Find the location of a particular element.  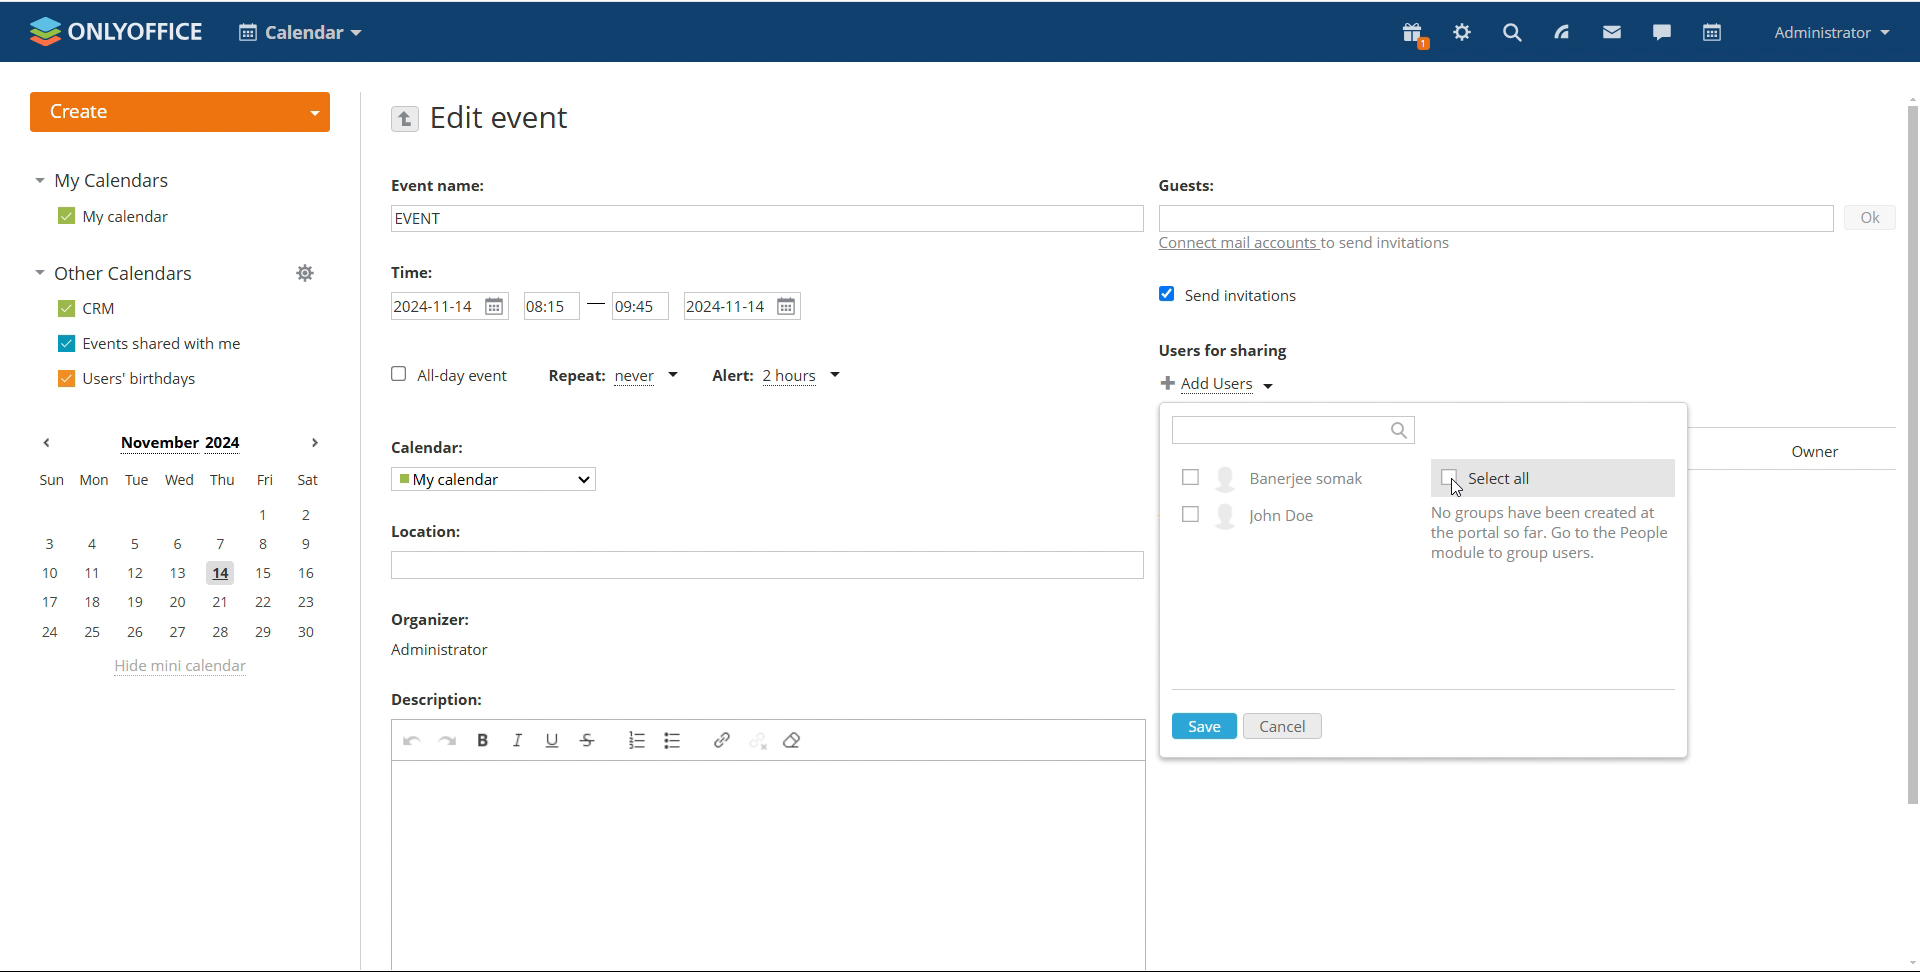

10, 11, 12, 13, 14, 15, 16 is located at coordinates (178, 574).